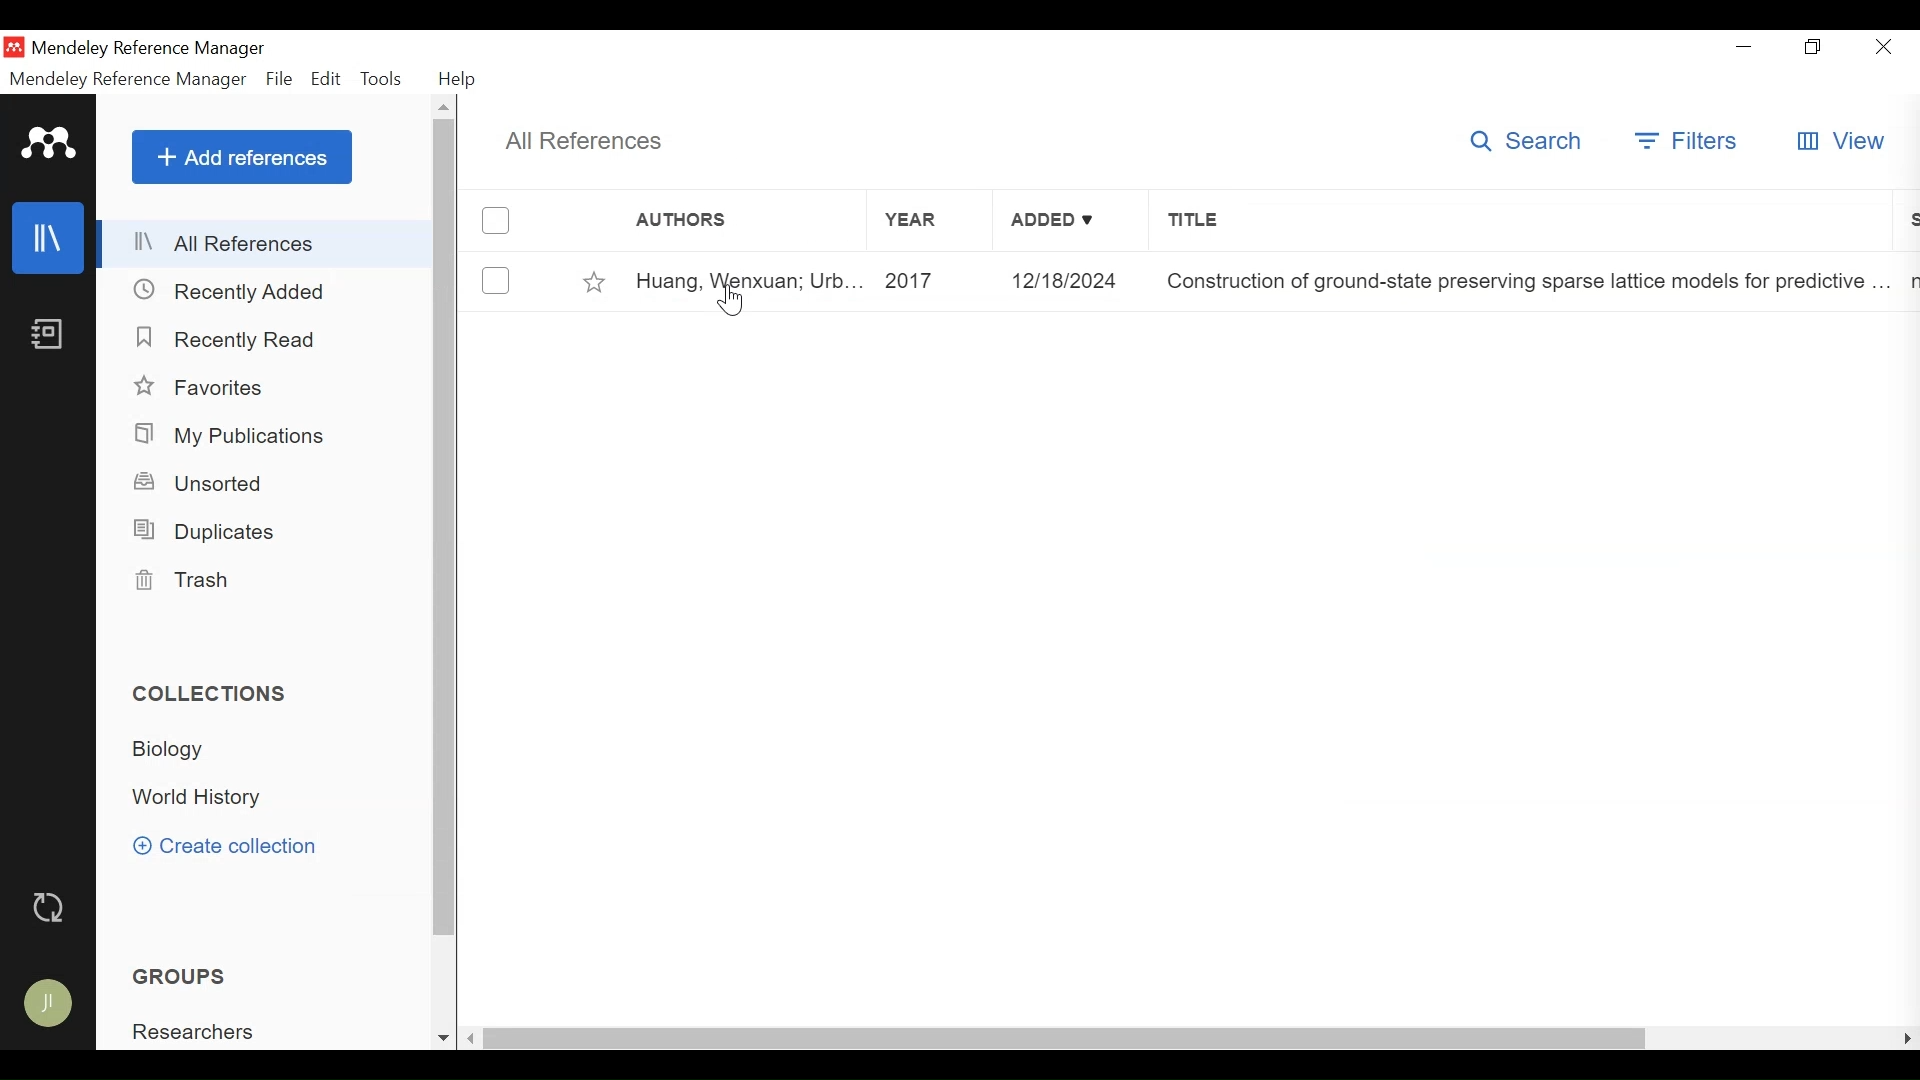 The height and width of the screenshot is (1080, 1920). Describe the element at coordinates (1813, 49) in the screenshot. I see `Restore` at that location.